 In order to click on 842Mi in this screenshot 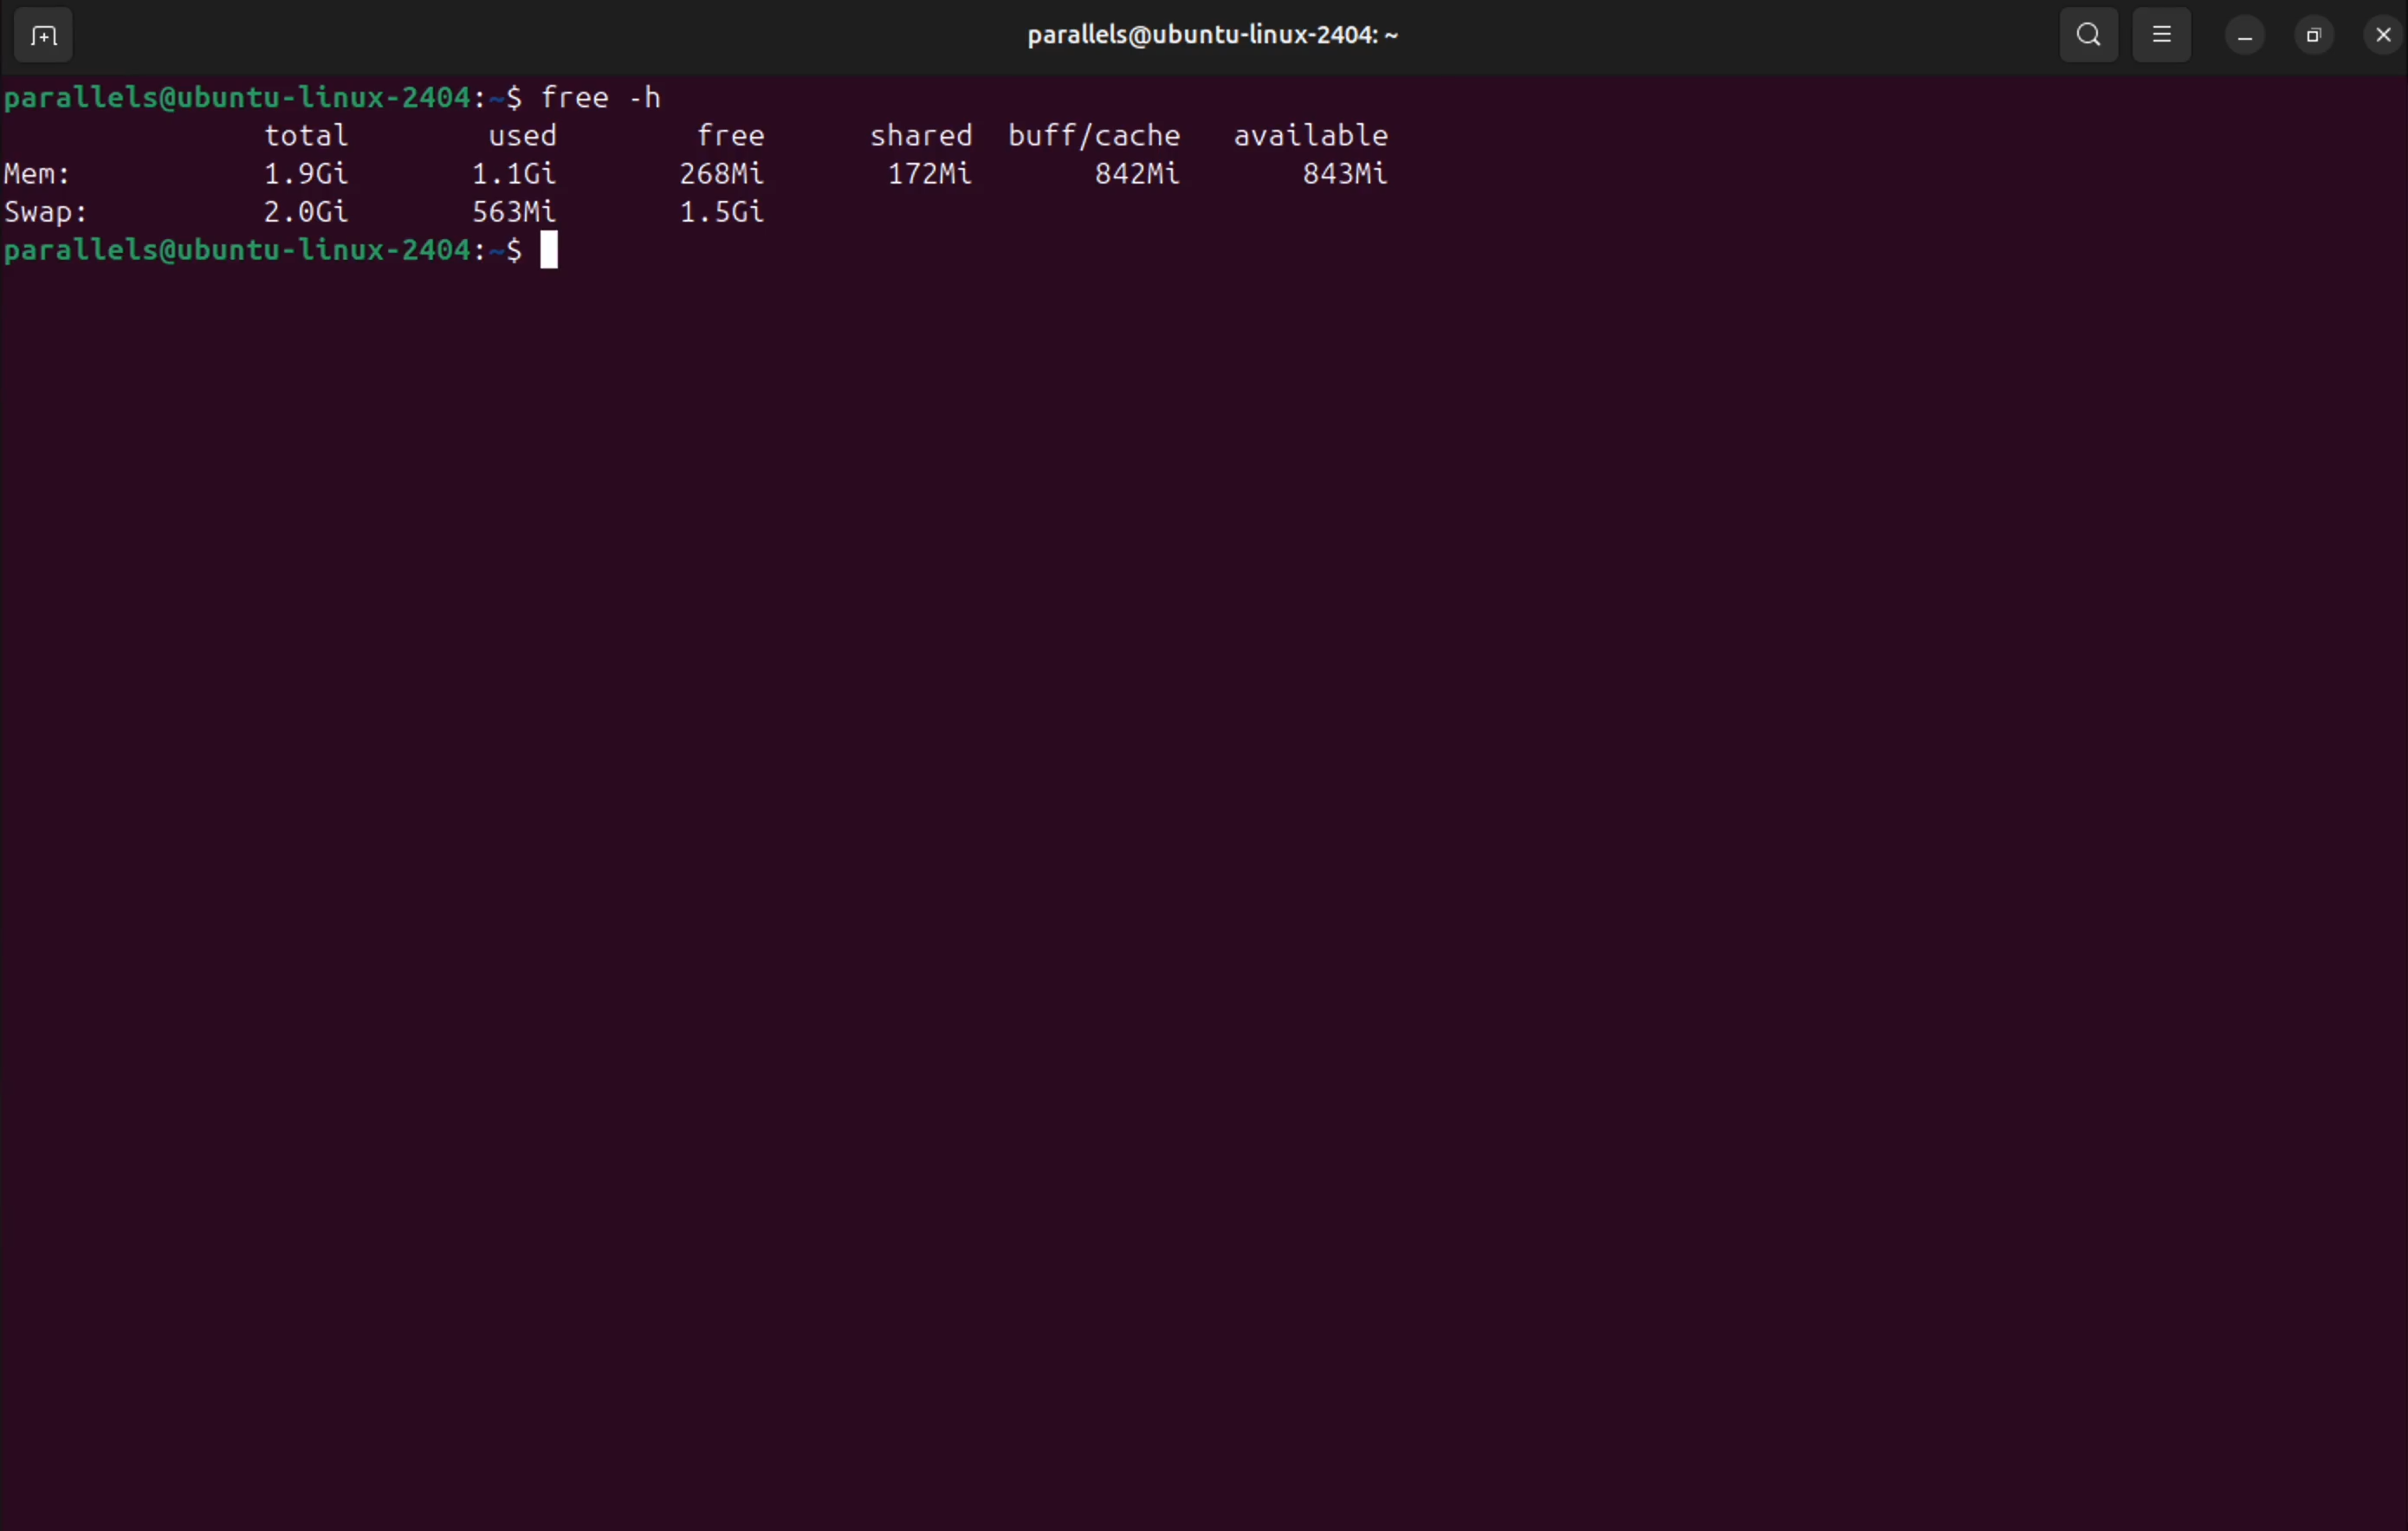, I will do `click(1137, 176)`.